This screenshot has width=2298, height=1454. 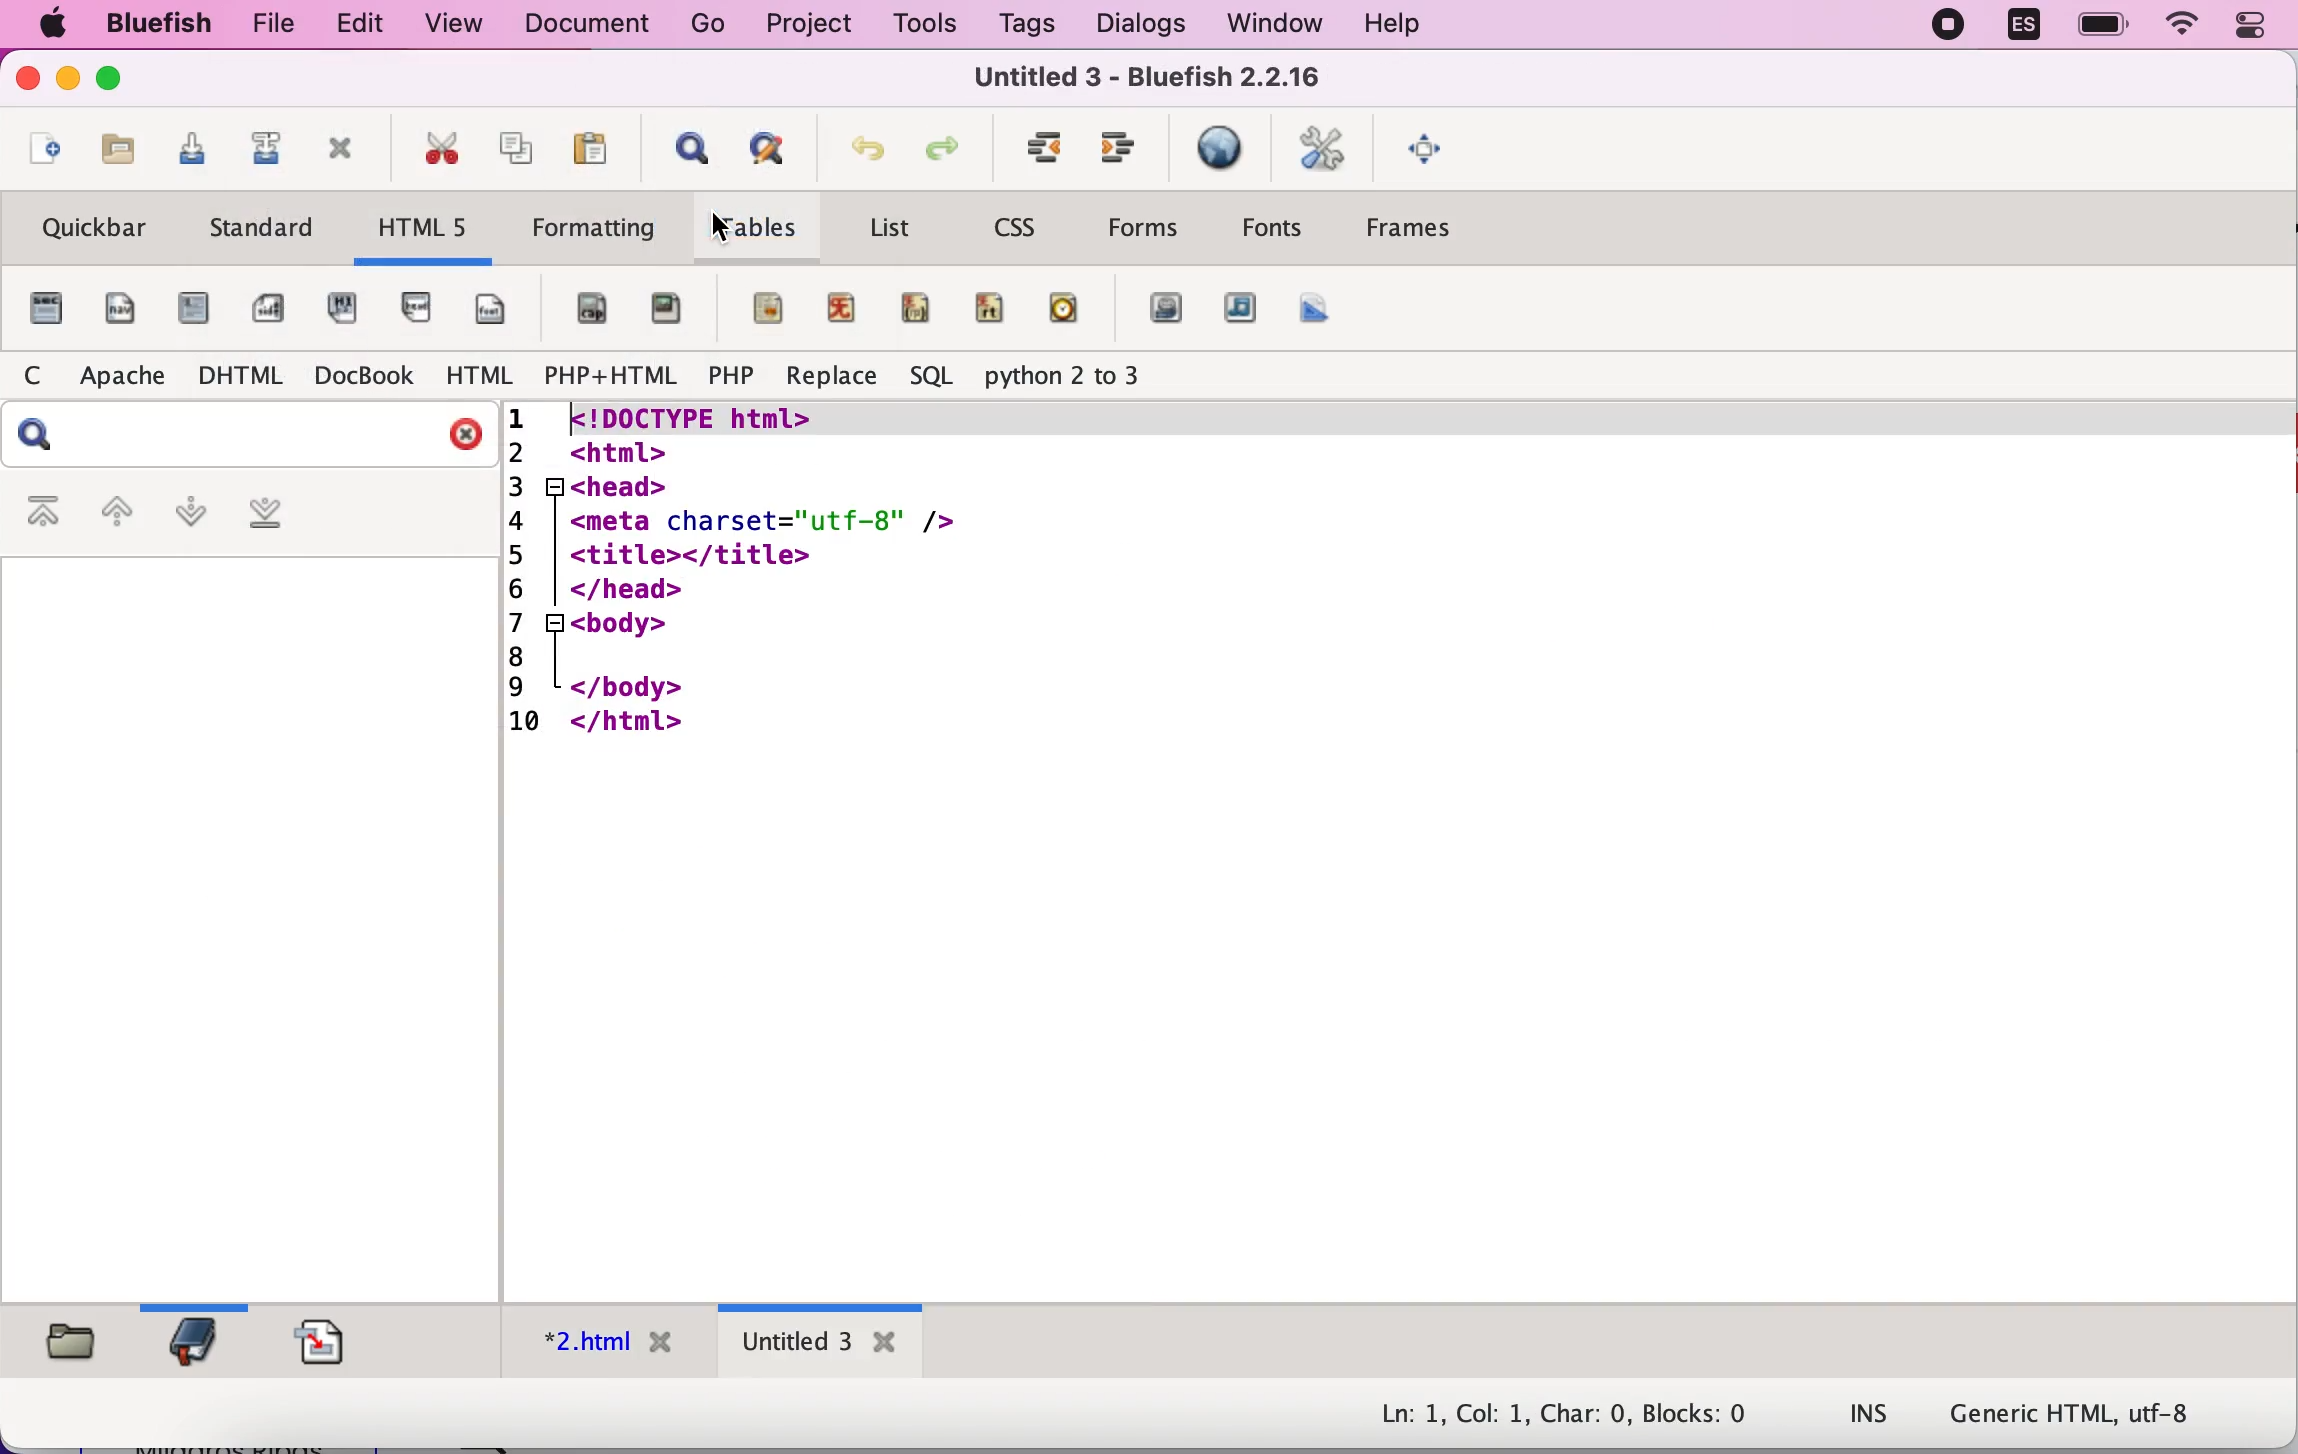 I want to click on untitled tab, so click(x=817, y=1340).